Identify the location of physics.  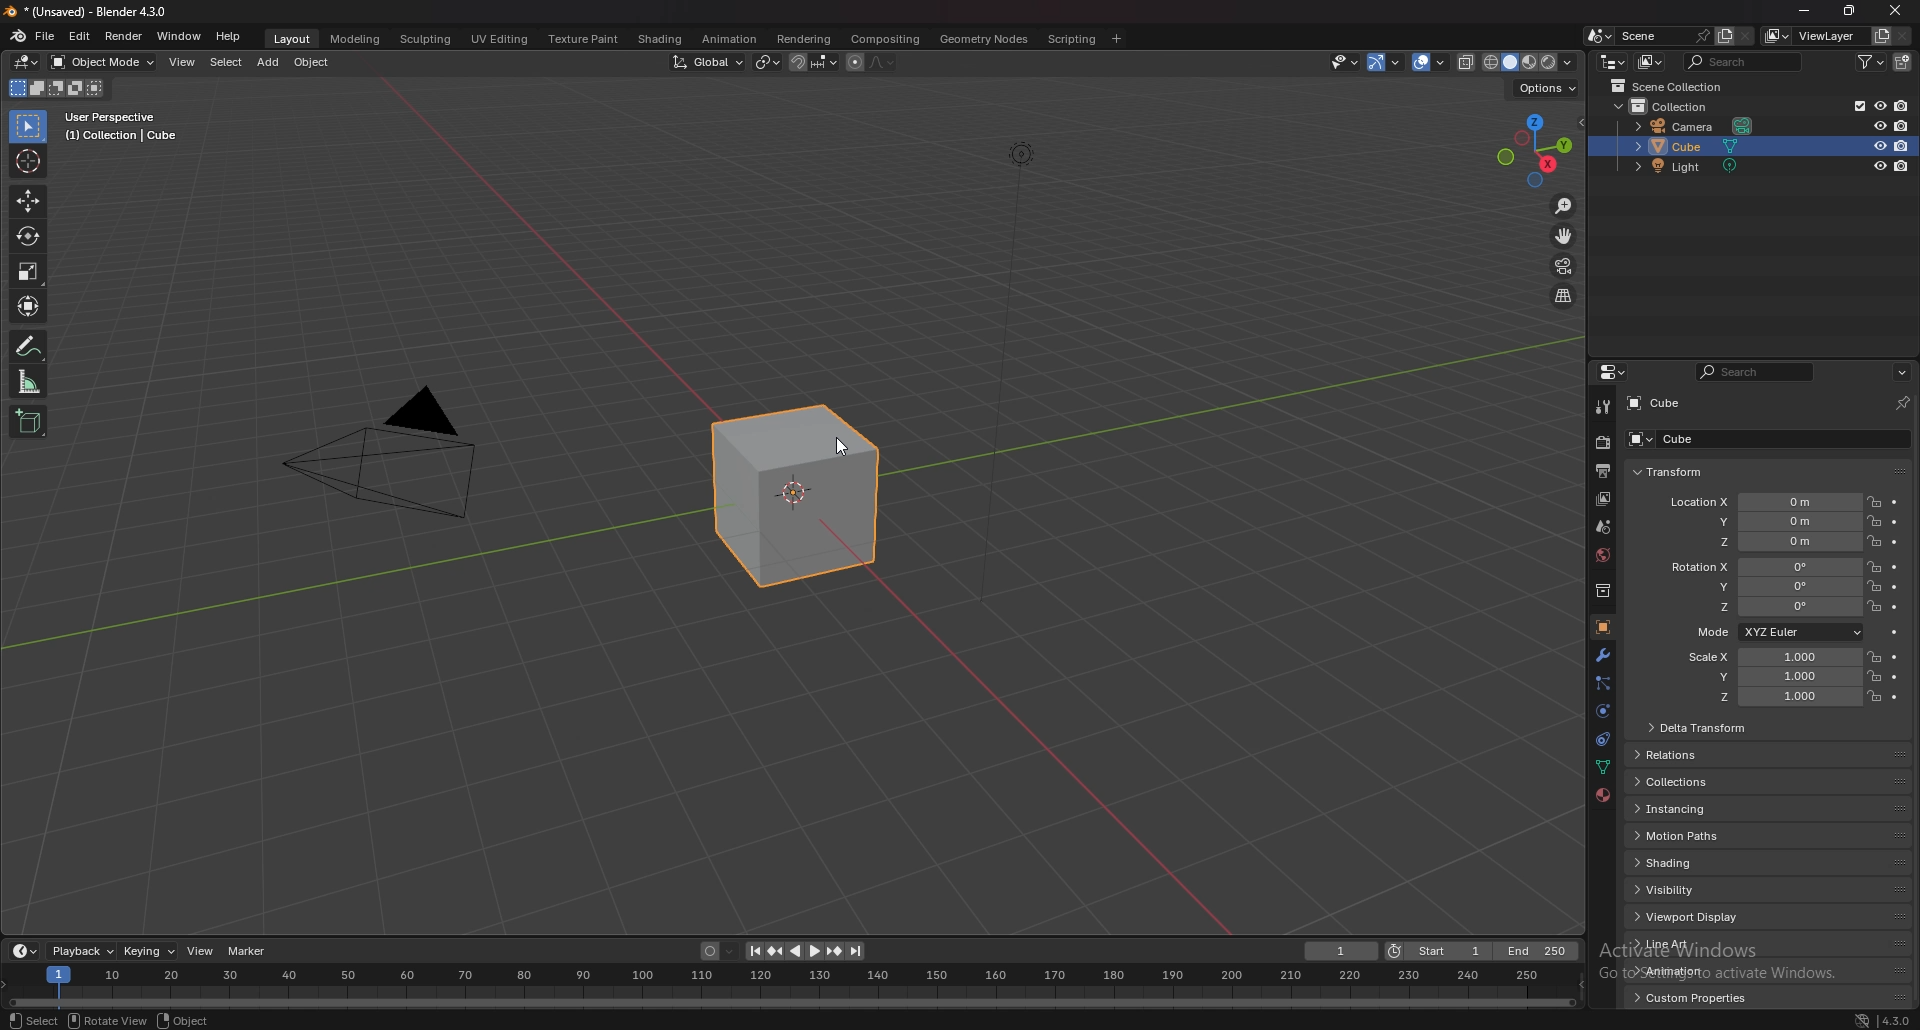
(1602, 712).